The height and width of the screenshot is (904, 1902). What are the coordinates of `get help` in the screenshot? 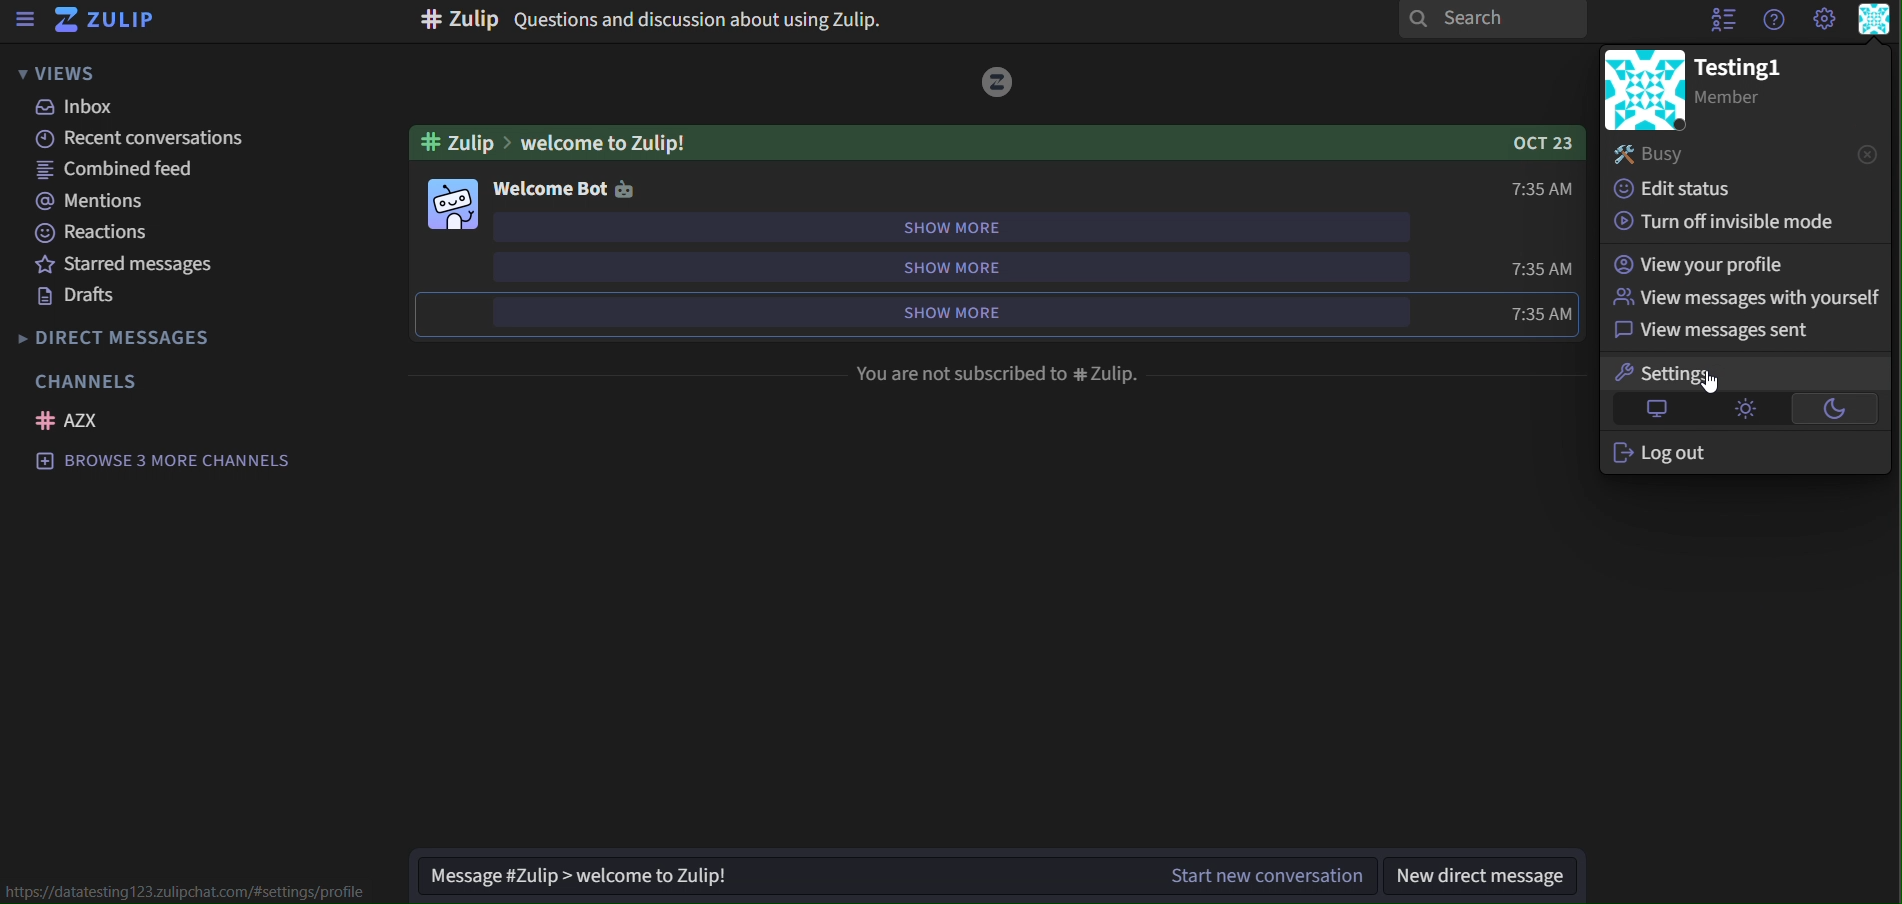 It's located at (1772, 22).